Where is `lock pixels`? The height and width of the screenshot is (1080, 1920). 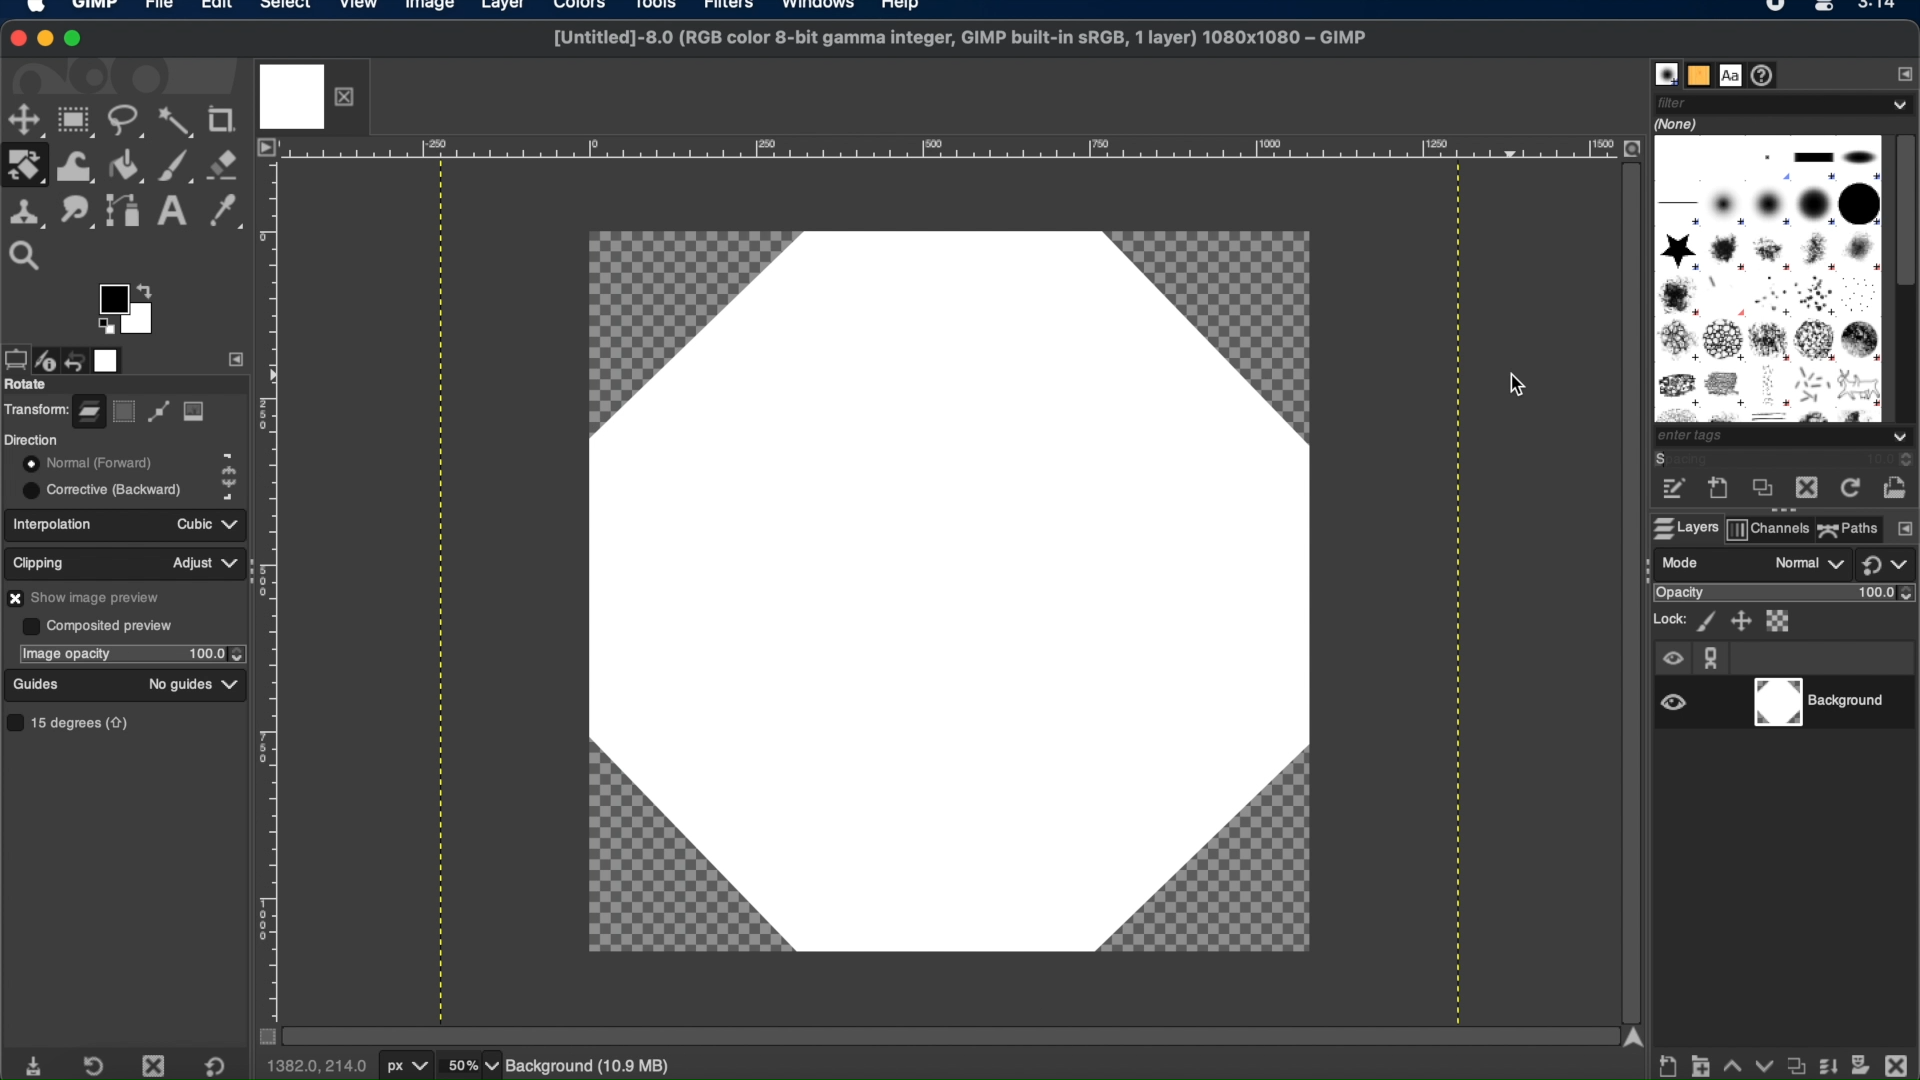 lock pixels is located at coordinates (1705, 621).